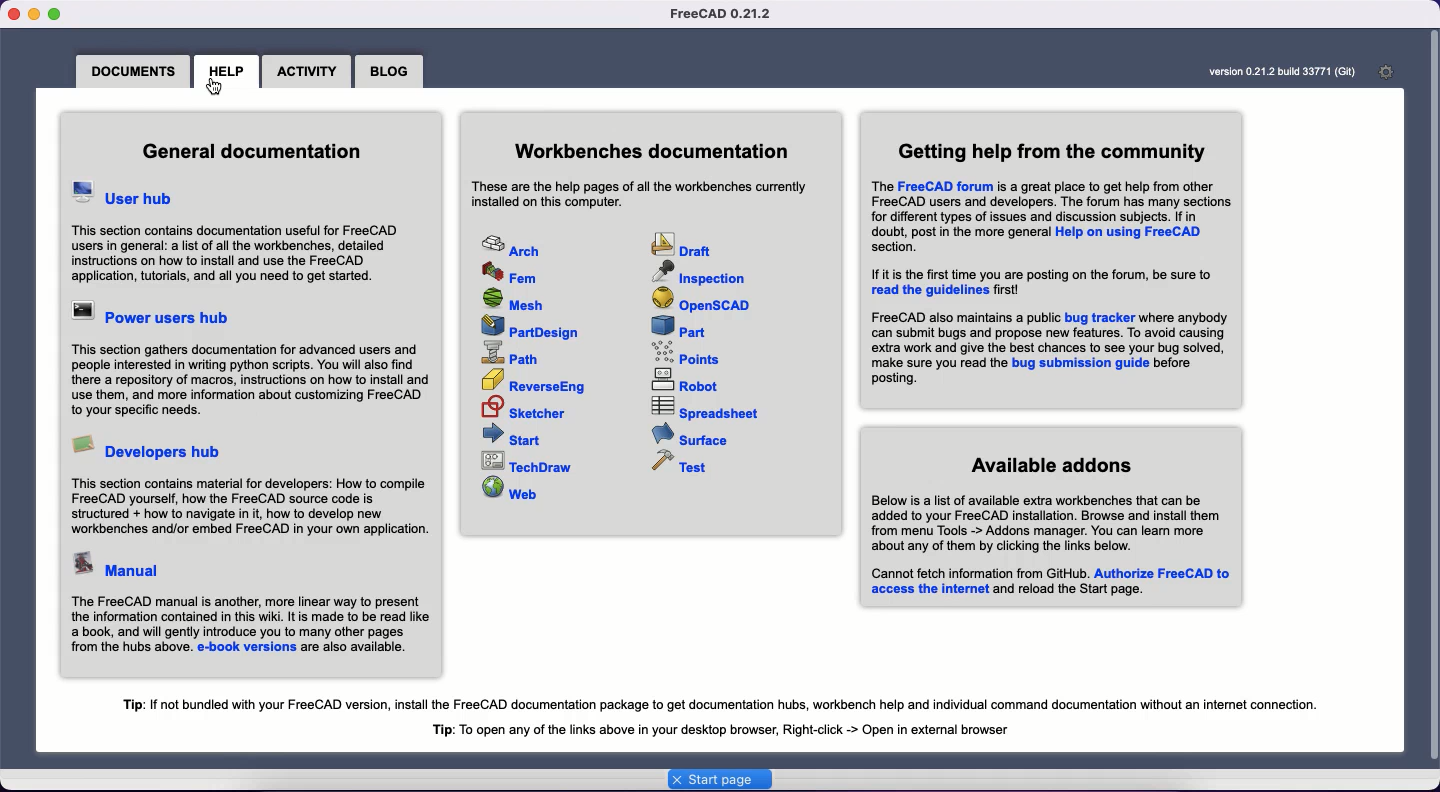 This screenshot has width=1440, height=792. Describe the element at coordinates (256, 359) in the screenshot. I see `Power users hub` at that location.